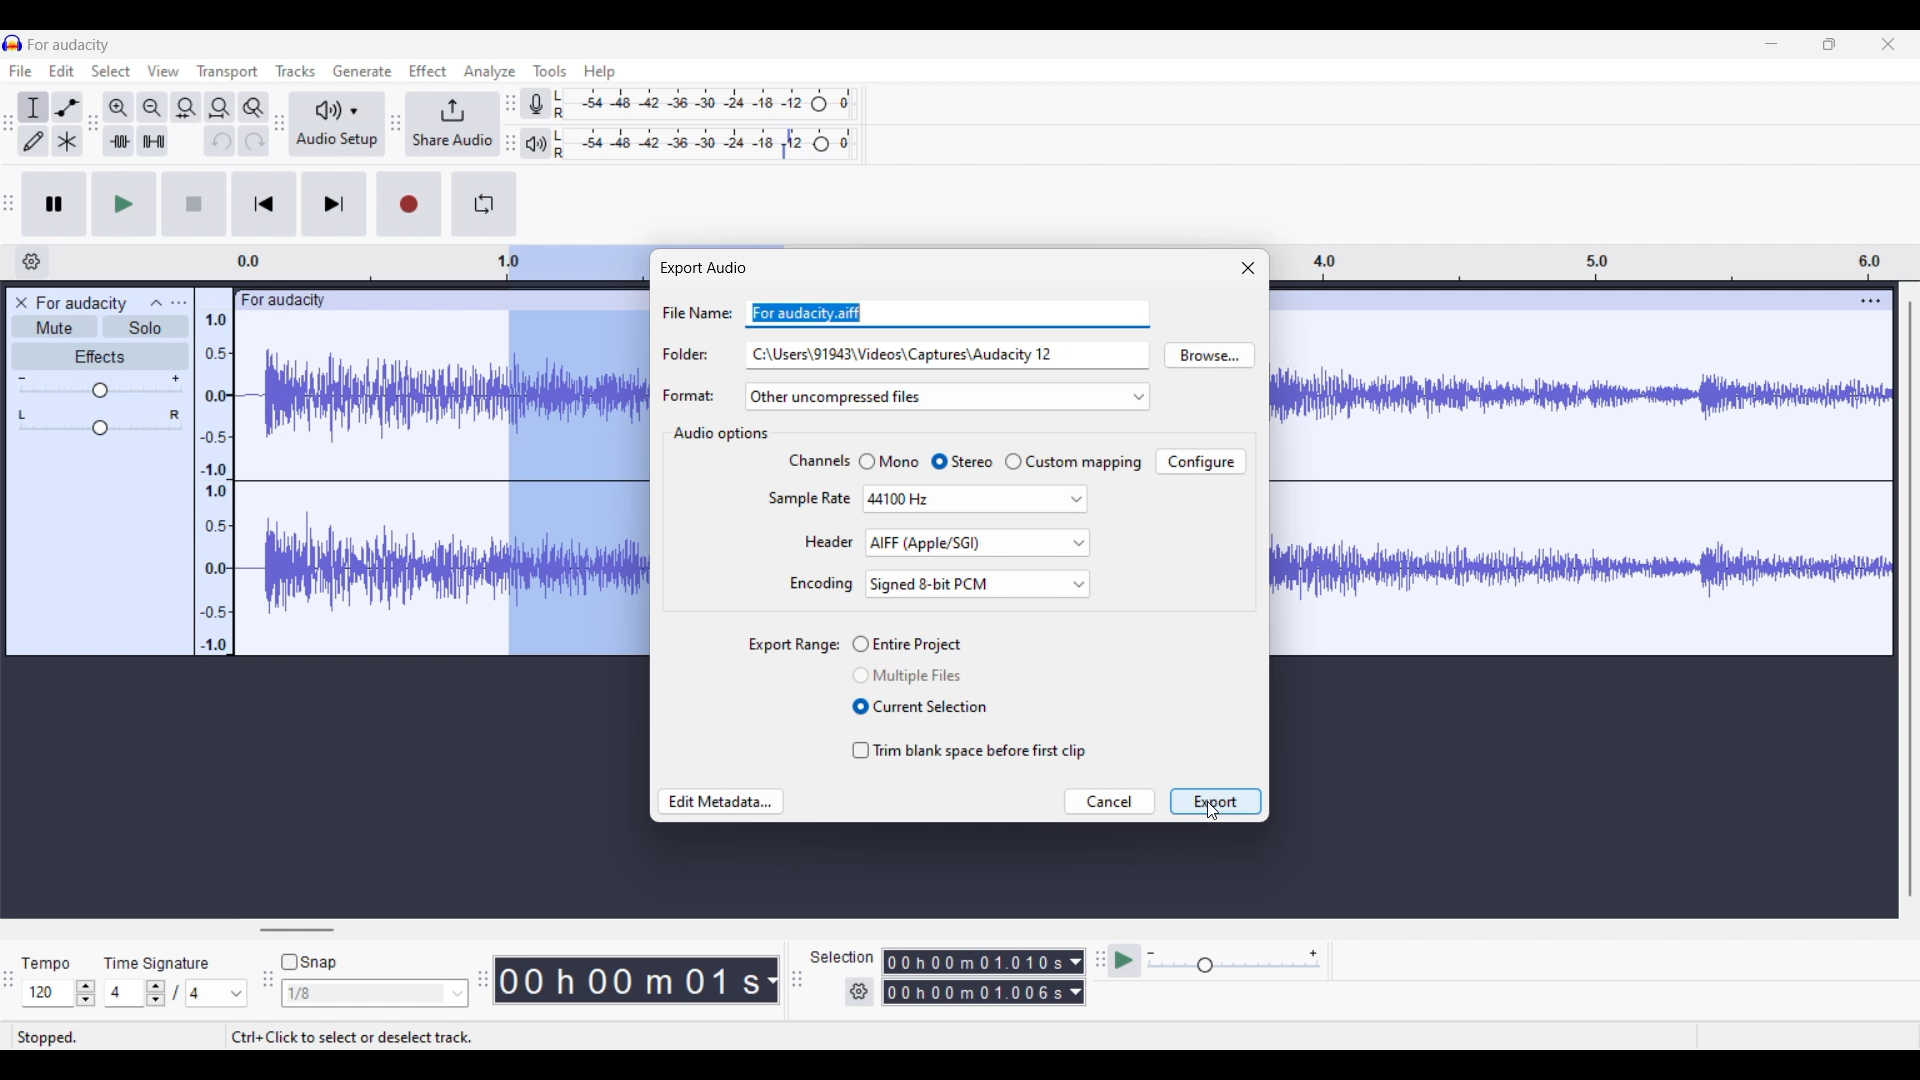  Describe the element at coordinates (961, 461) in the screenshot. I see `Toggle for stereo` at that location.